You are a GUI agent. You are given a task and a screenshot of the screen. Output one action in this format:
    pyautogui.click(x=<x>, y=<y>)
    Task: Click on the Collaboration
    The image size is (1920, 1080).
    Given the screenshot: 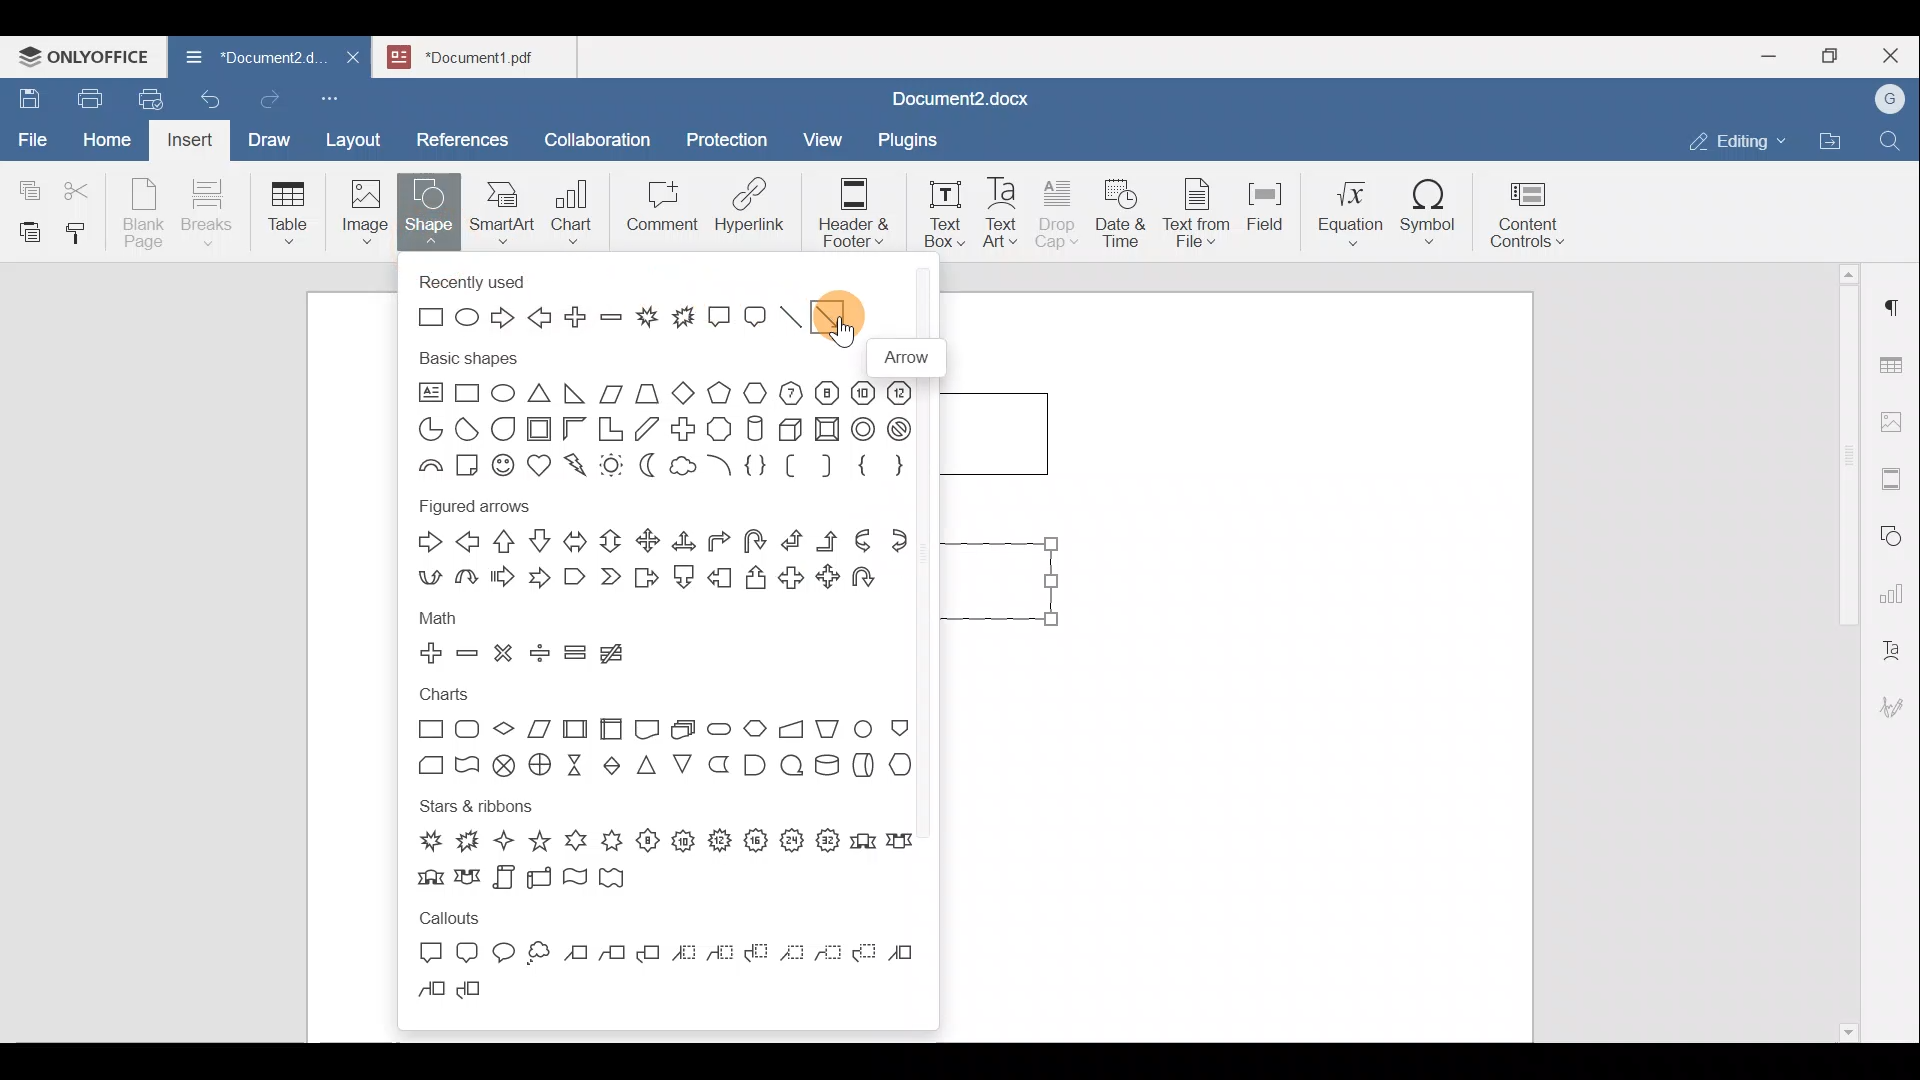 What is the action you would take?
    pyautogui.click(x=594, y=129)
    